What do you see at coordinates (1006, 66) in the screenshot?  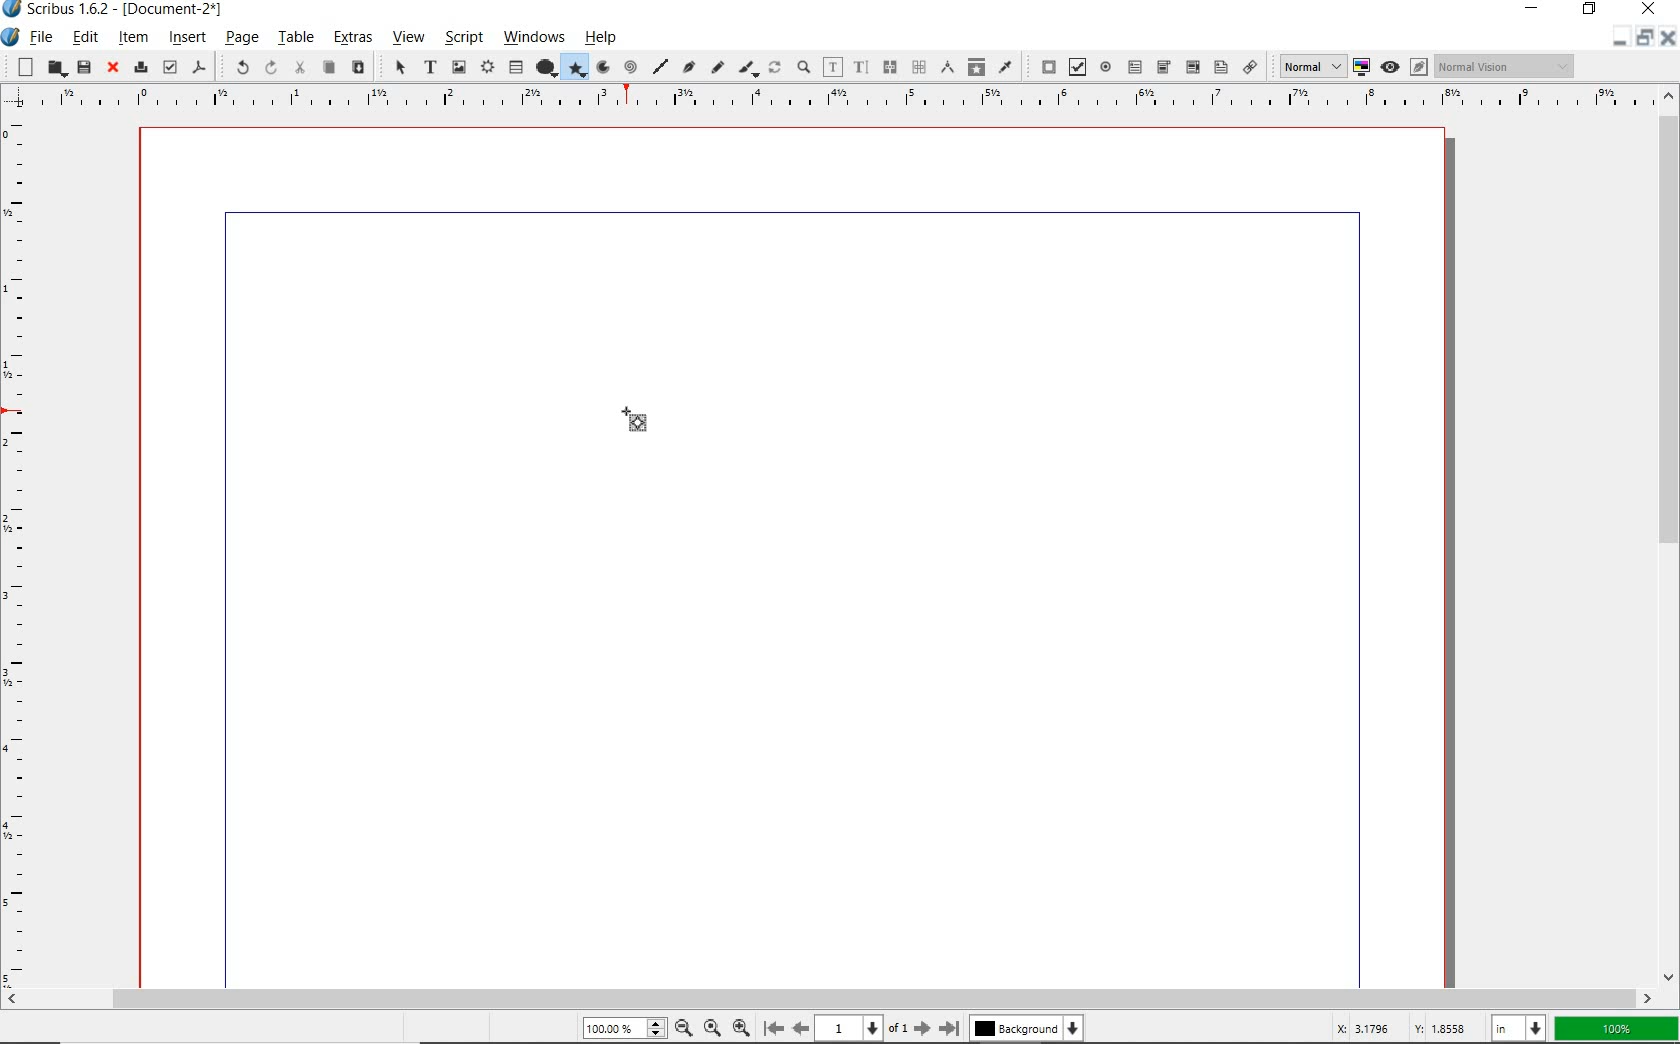 I see `eye dropper` at bounding box center [1006, 66].